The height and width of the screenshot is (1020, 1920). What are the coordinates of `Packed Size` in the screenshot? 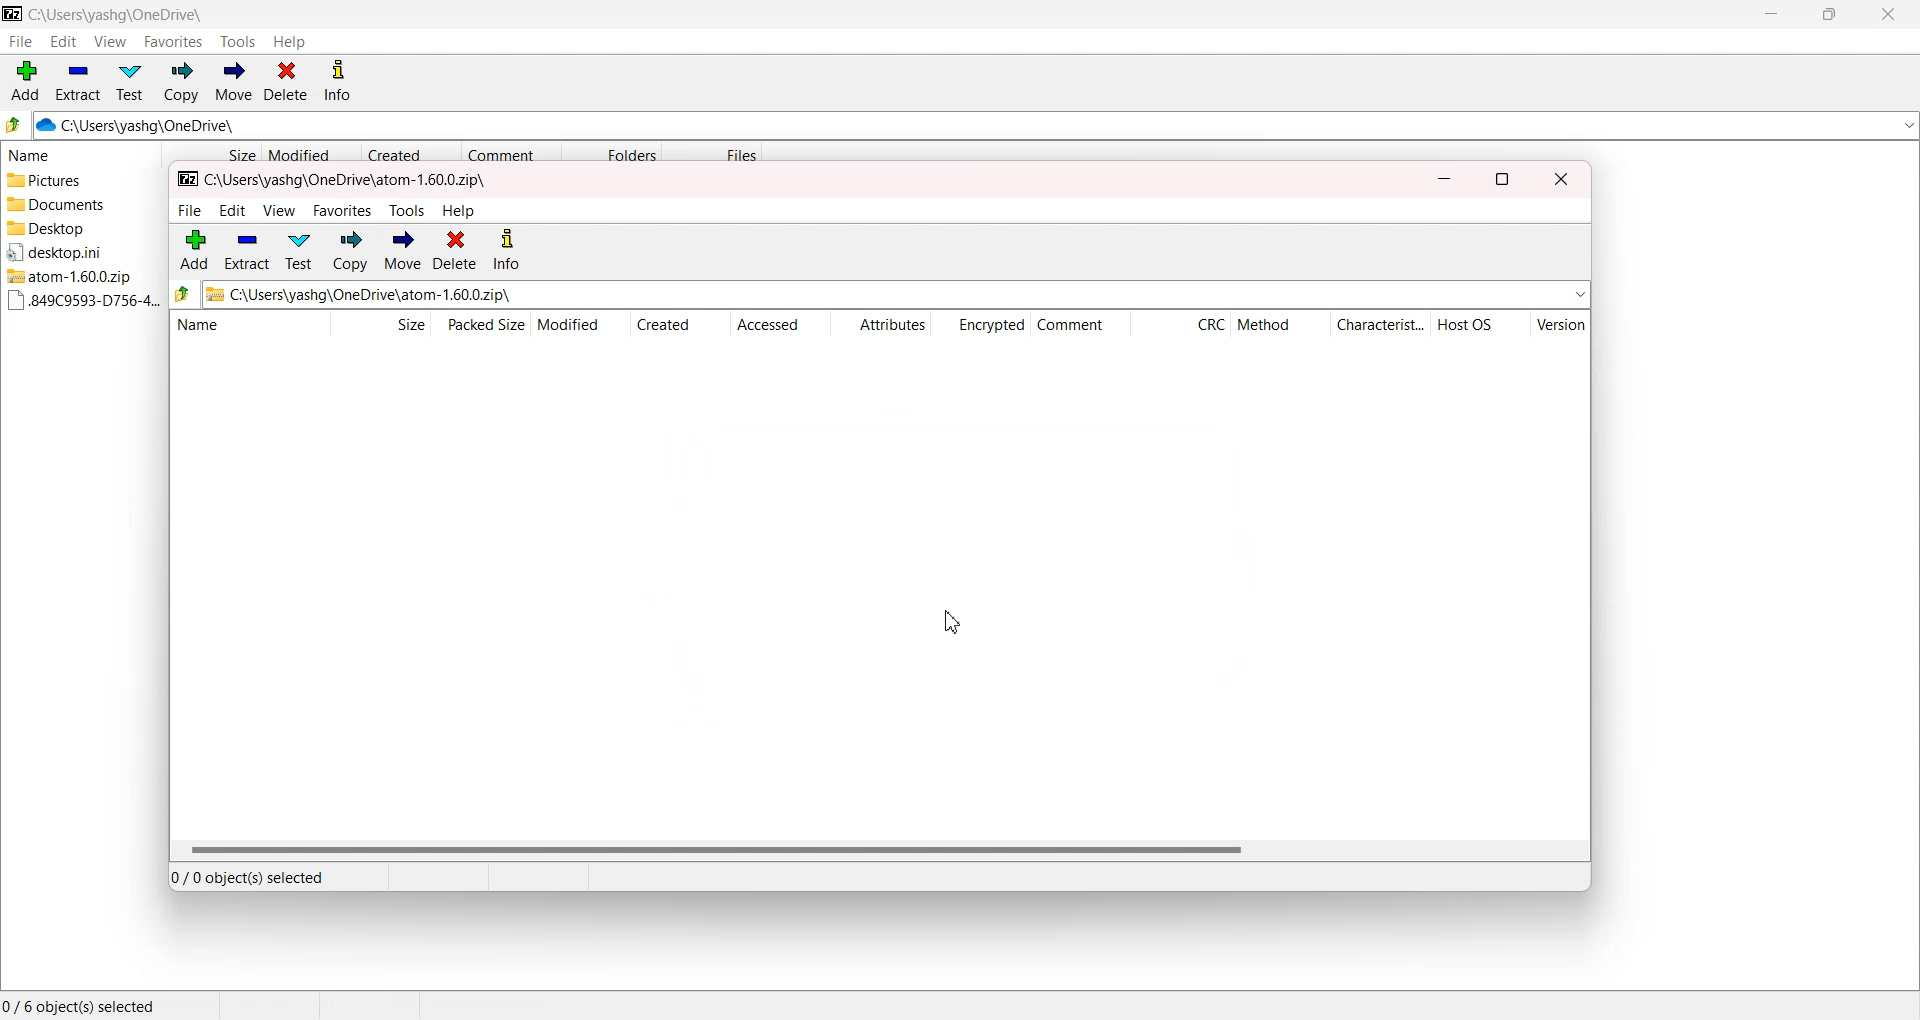 It's located at (480, 324).